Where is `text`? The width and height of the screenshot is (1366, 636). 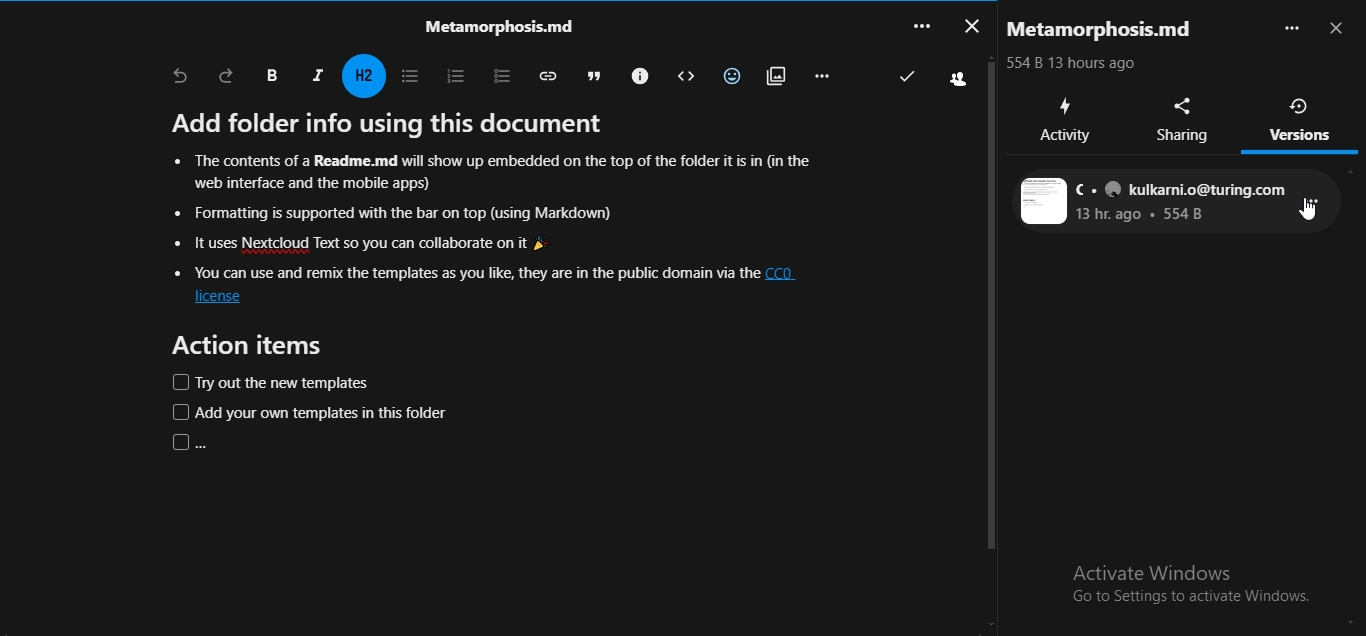 text is located at coordinates (498, 281).